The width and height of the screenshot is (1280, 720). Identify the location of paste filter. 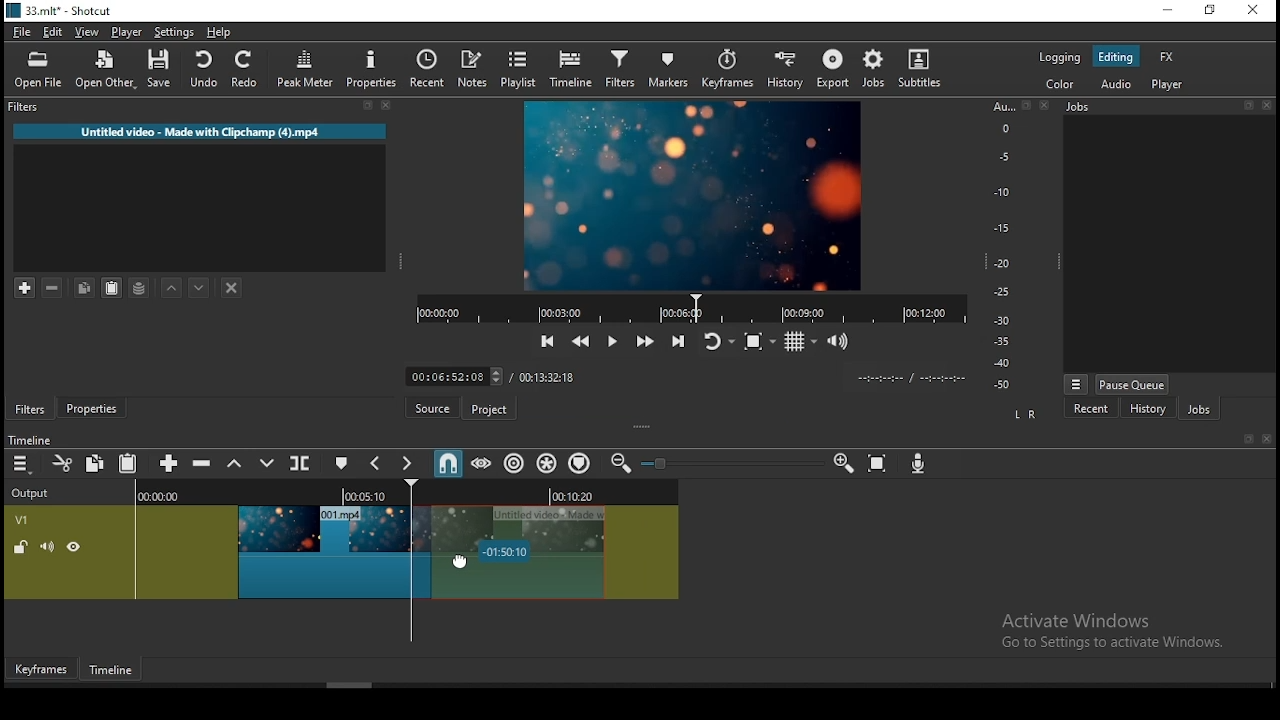
(115, 289).